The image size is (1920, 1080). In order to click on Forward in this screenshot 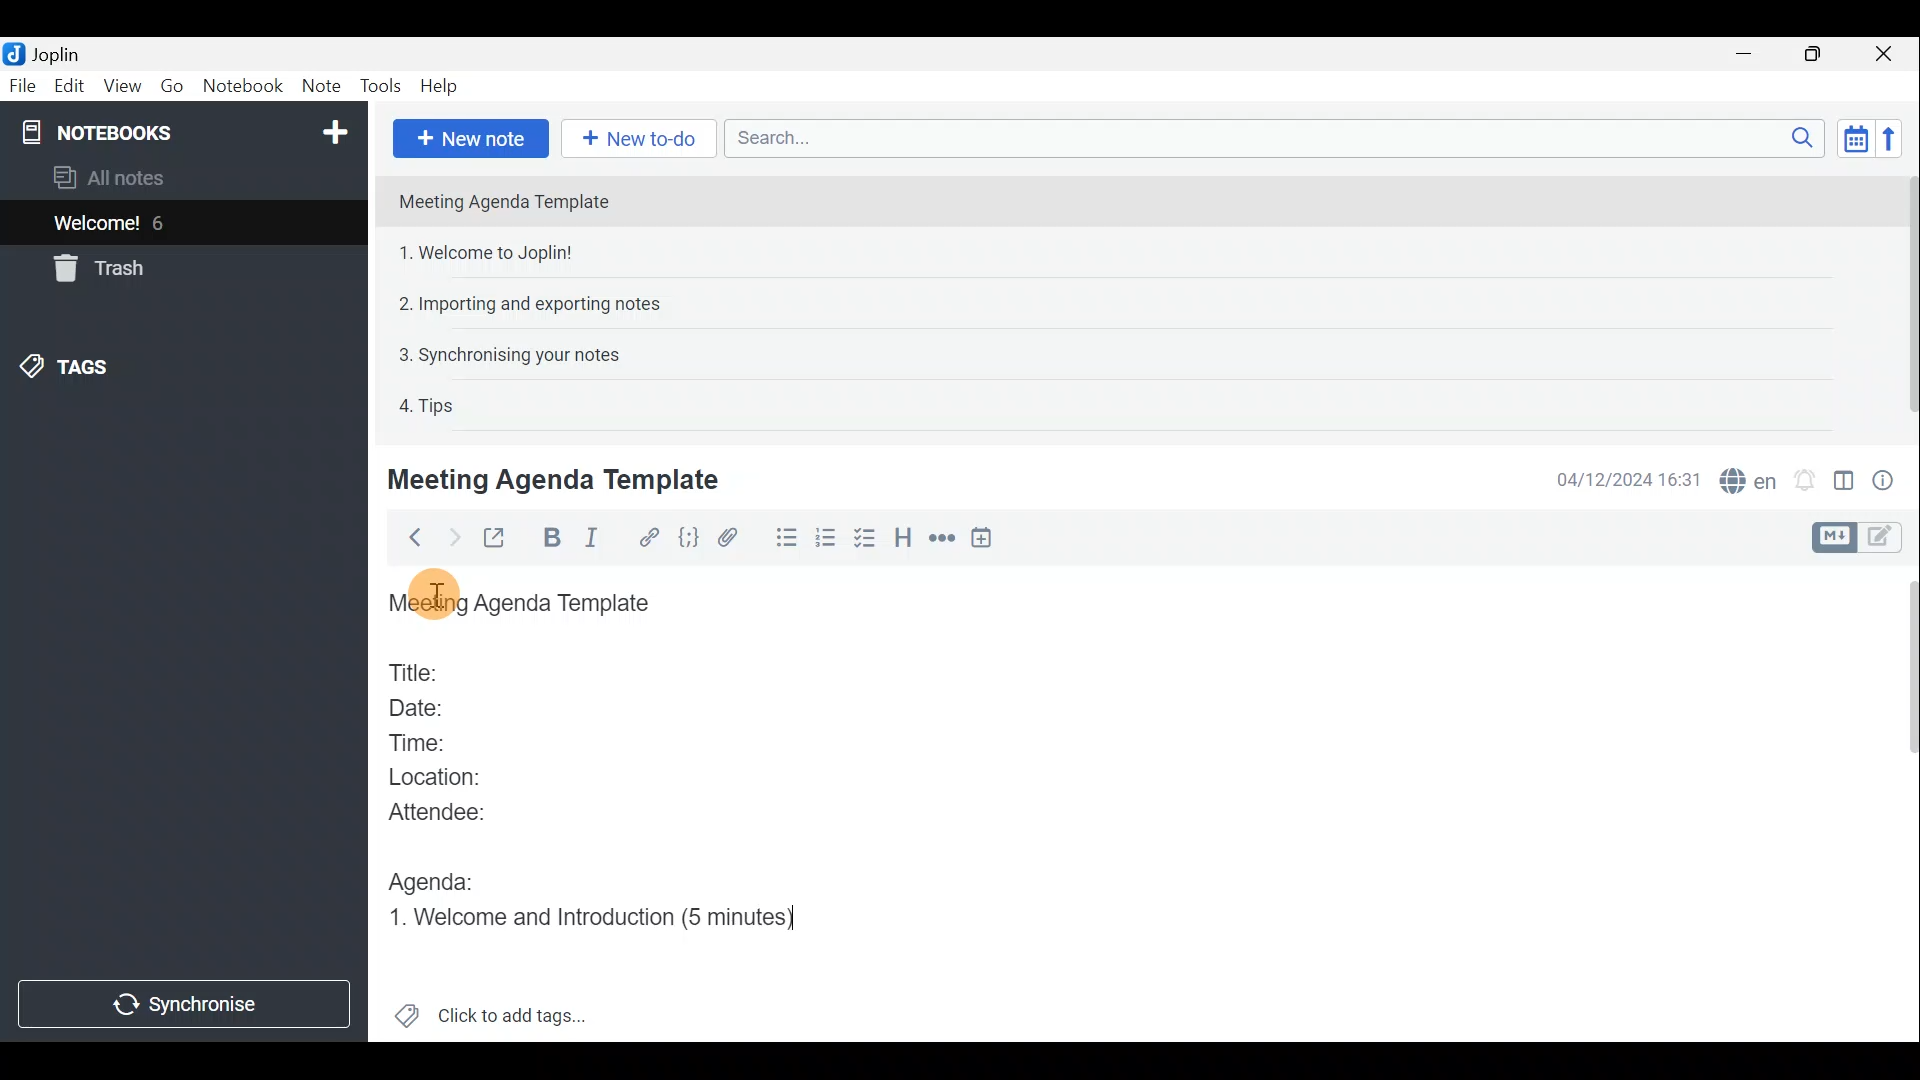, I will do `click(451, 537)`.